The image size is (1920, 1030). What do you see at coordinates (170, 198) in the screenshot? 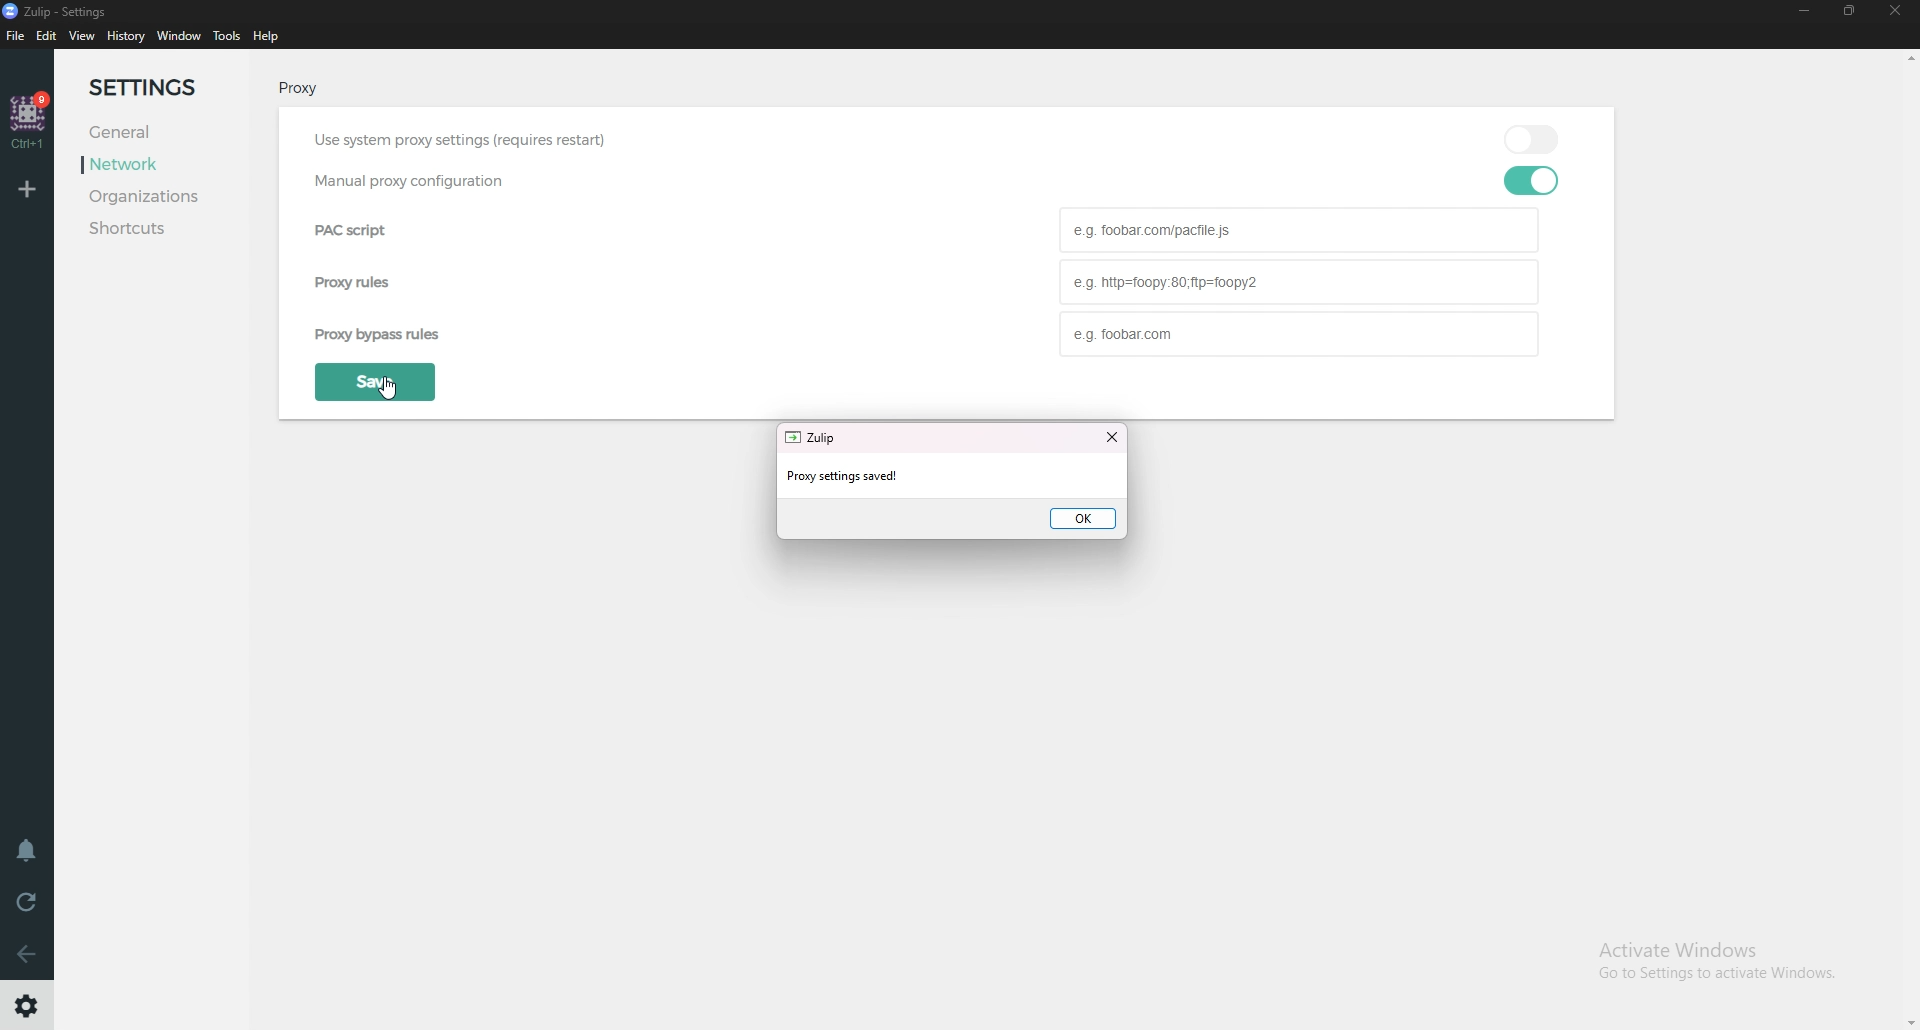
I see `Organizations` at bounding box center [170, 198].